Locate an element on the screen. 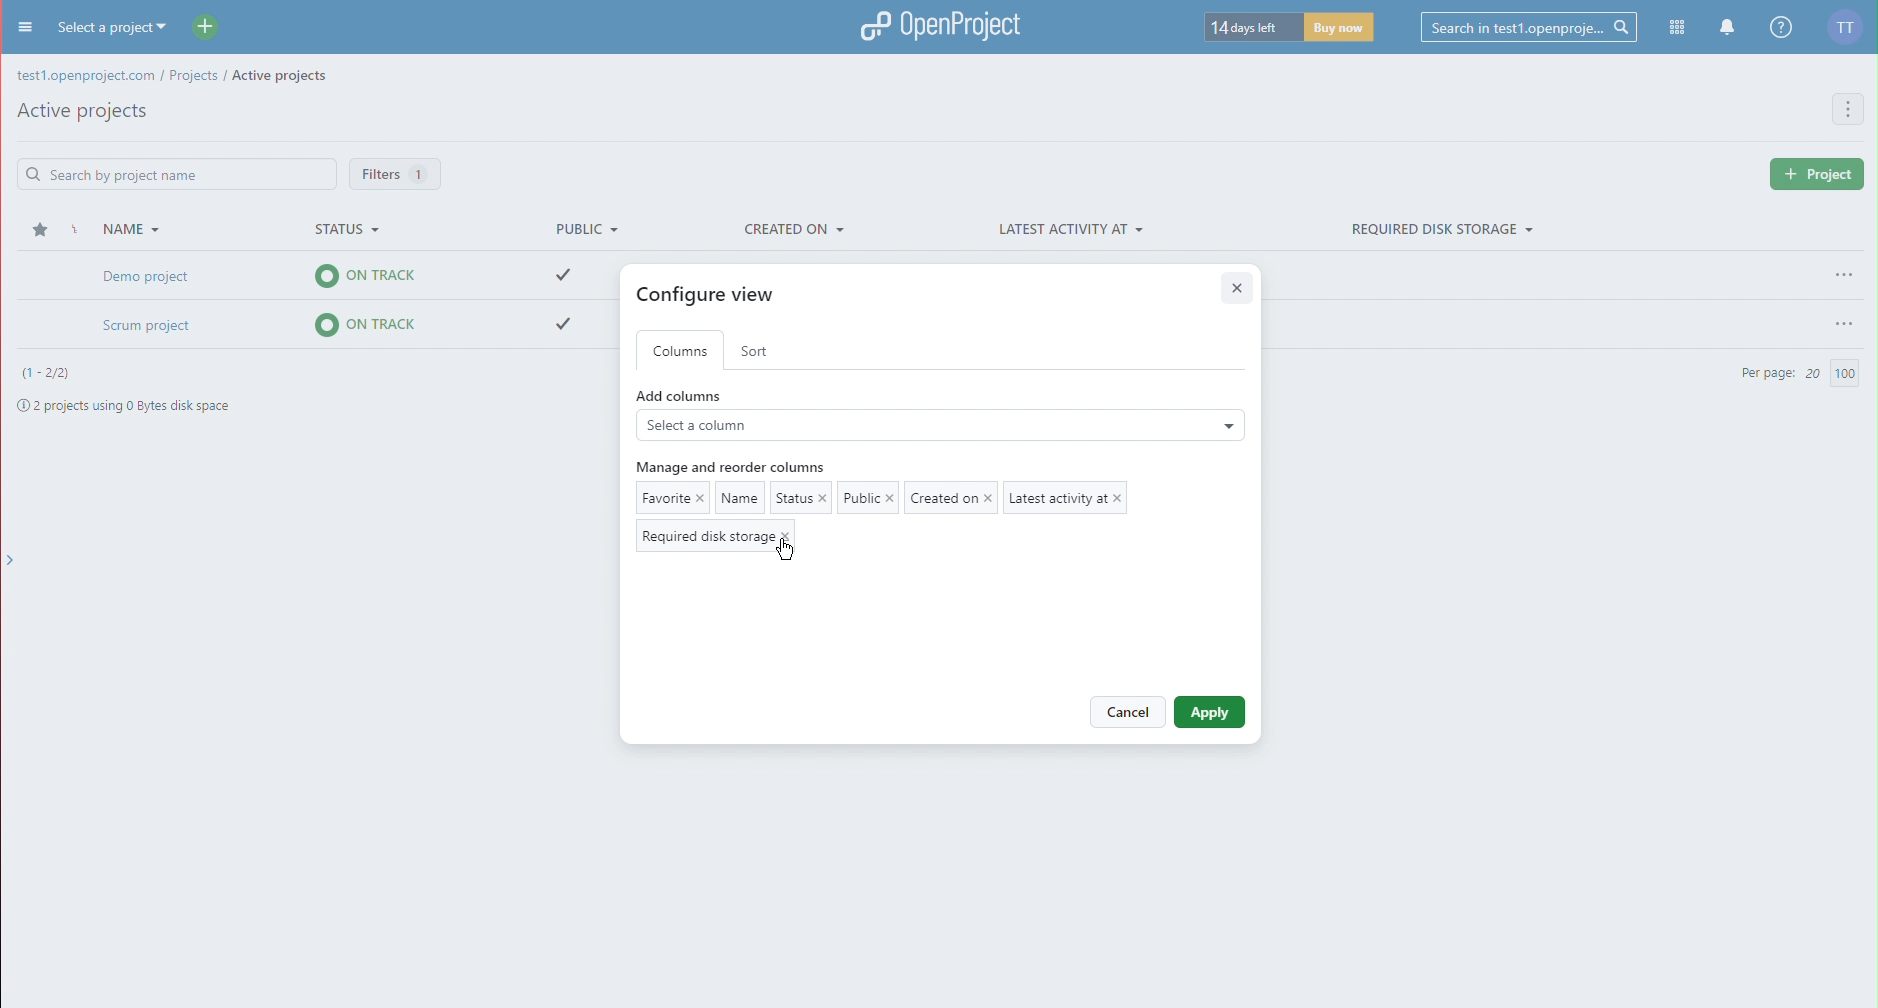  Active Projects is located at coordinates (83, 113).